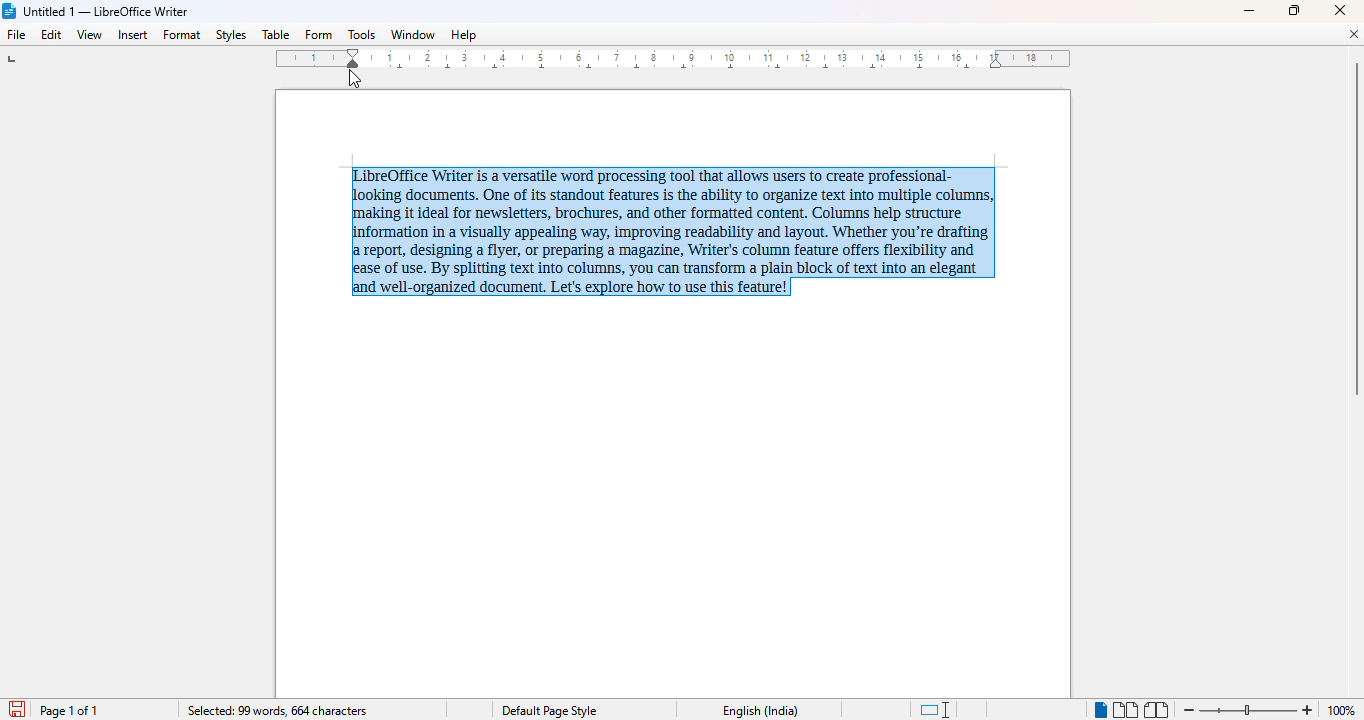 This screenshot has height=720, width=1364. What do you see at coordinates (133, 35) in the screenshot?
I see `insert` at bounding box center [133, 35].